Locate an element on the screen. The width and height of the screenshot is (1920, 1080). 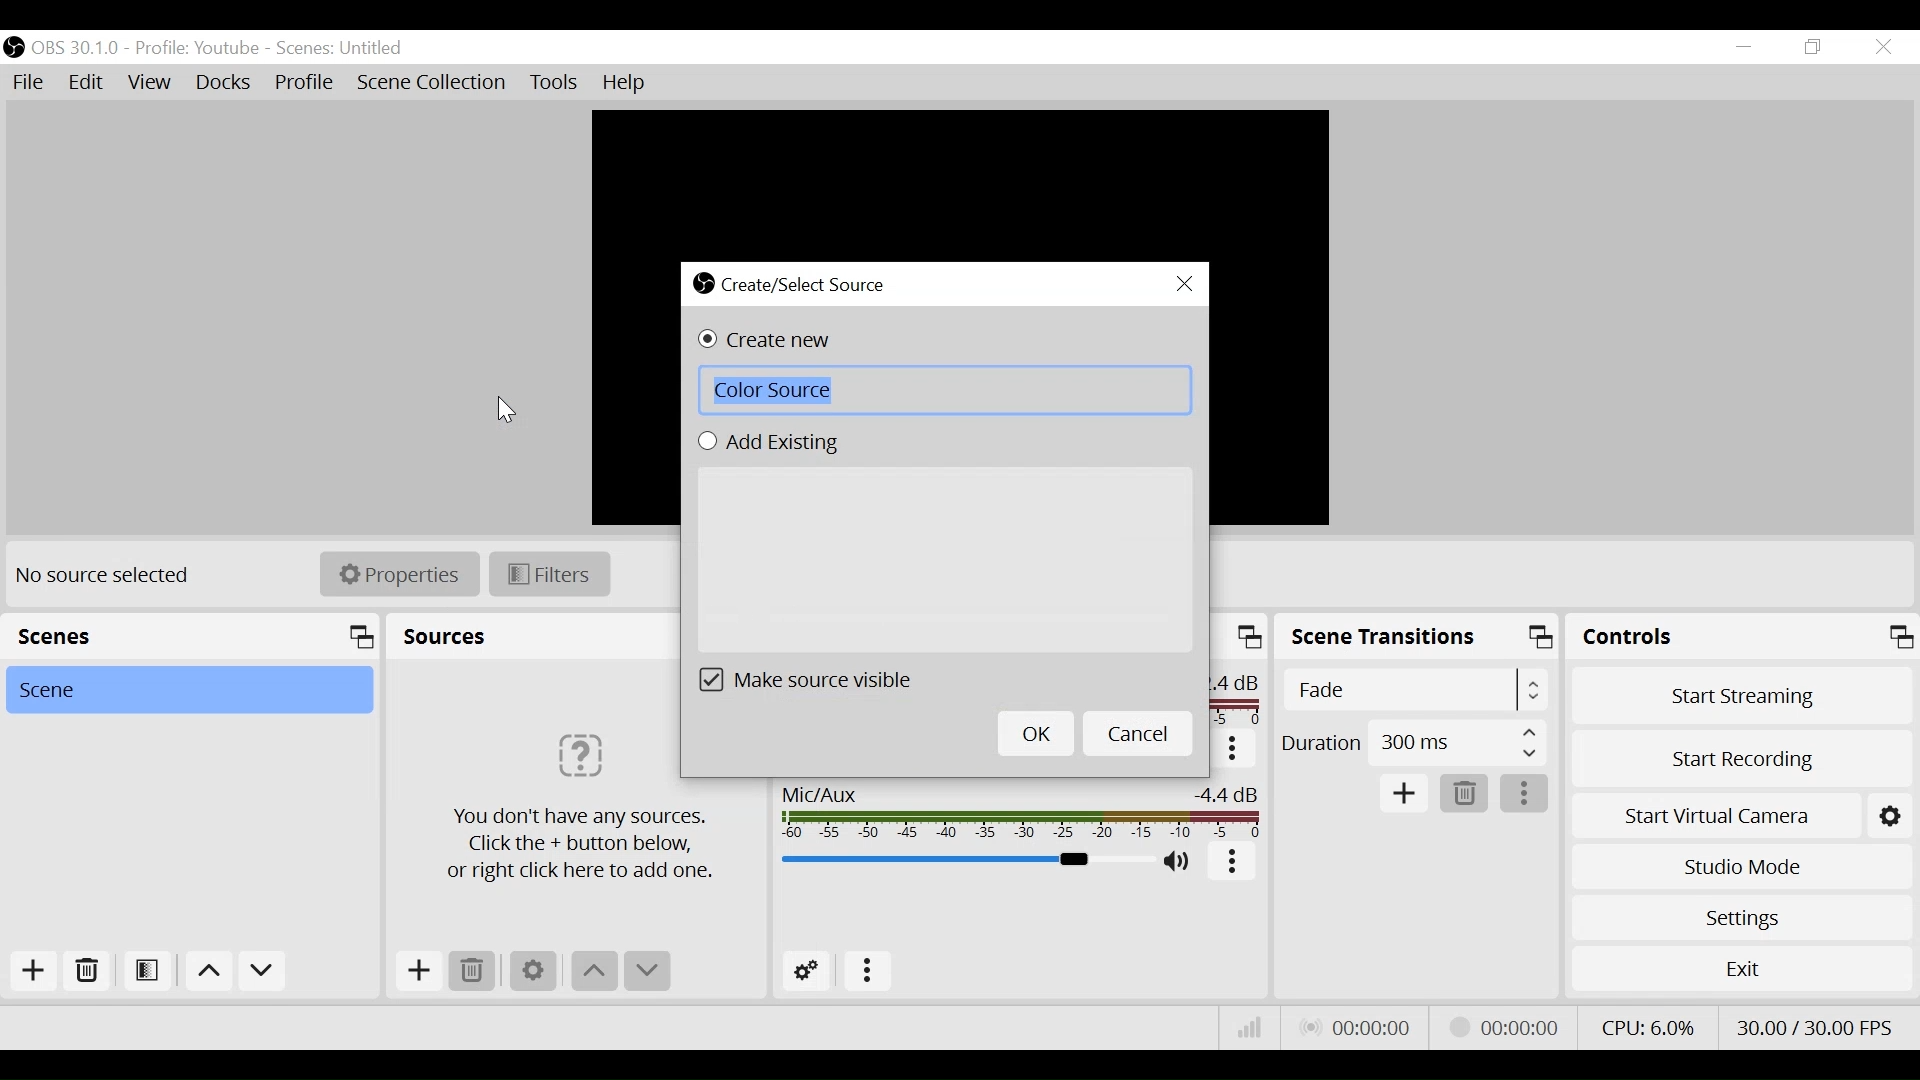
Edit is located at coordinates (86, 81).